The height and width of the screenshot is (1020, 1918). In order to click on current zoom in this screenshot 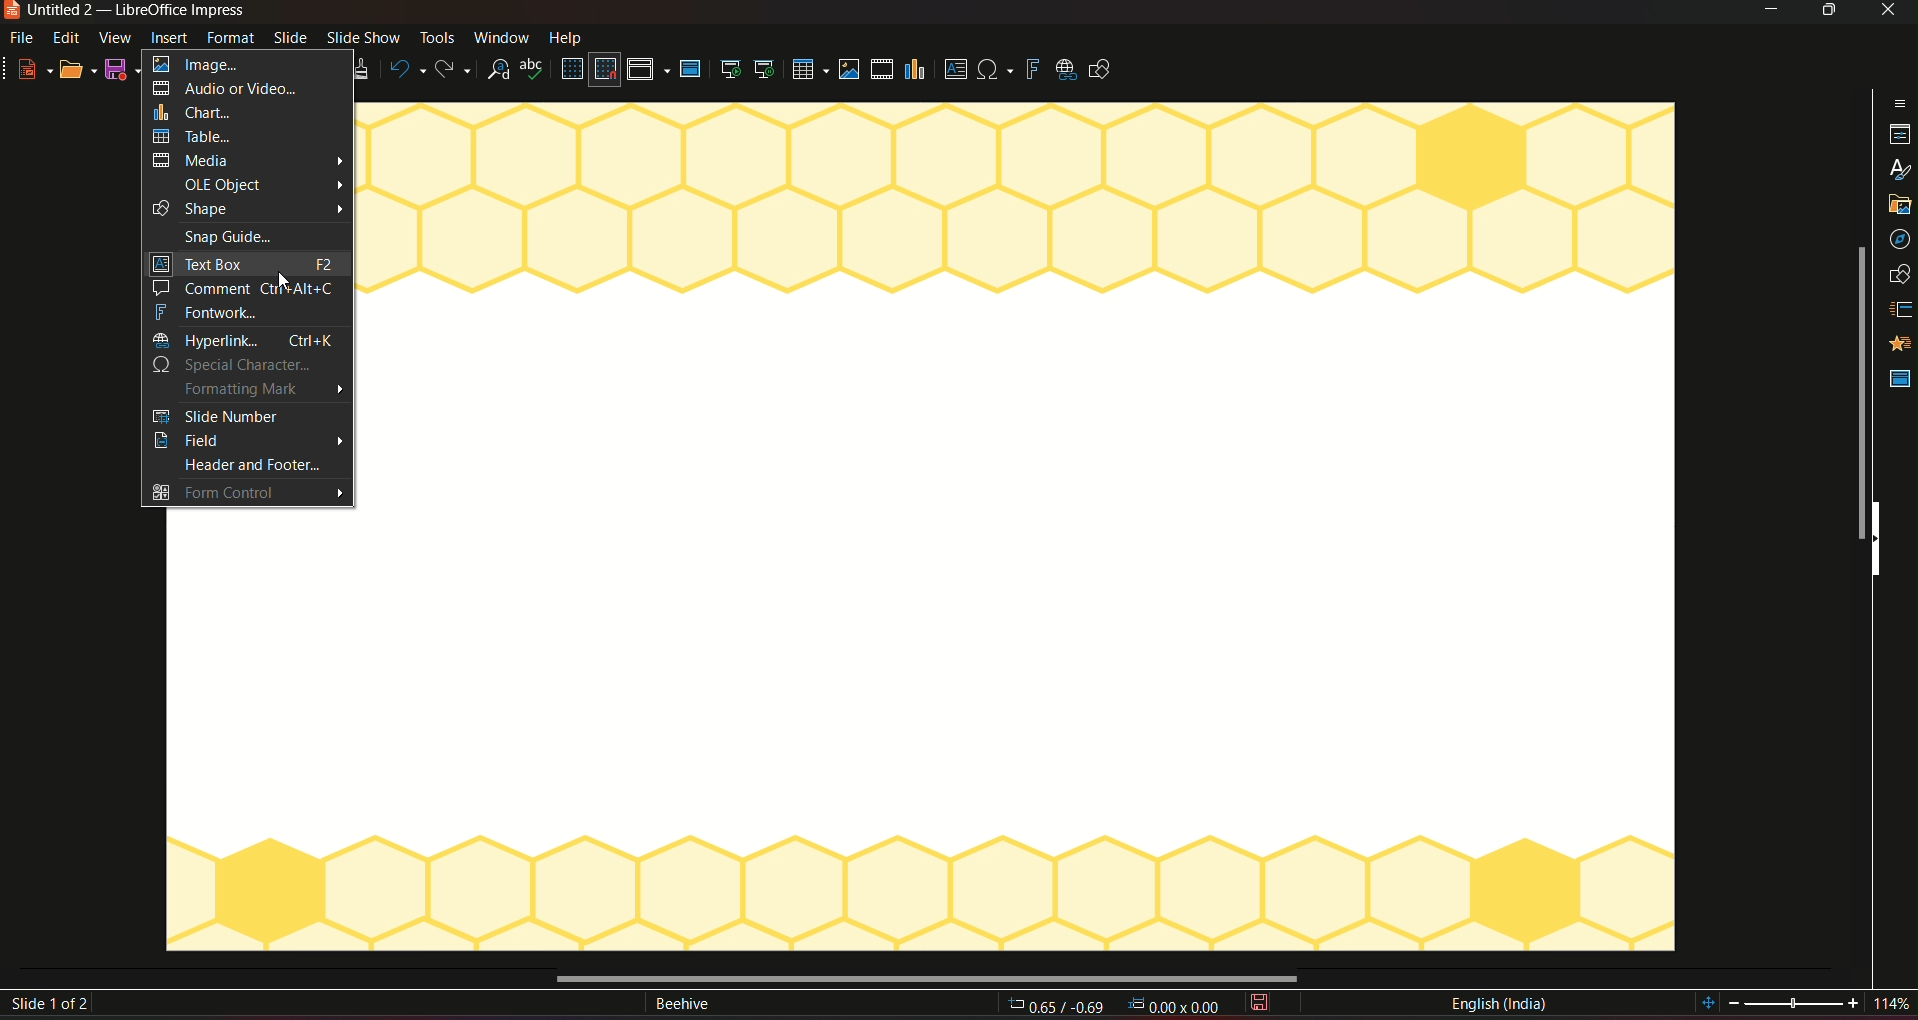, I will do `click(1898, 1005)`.